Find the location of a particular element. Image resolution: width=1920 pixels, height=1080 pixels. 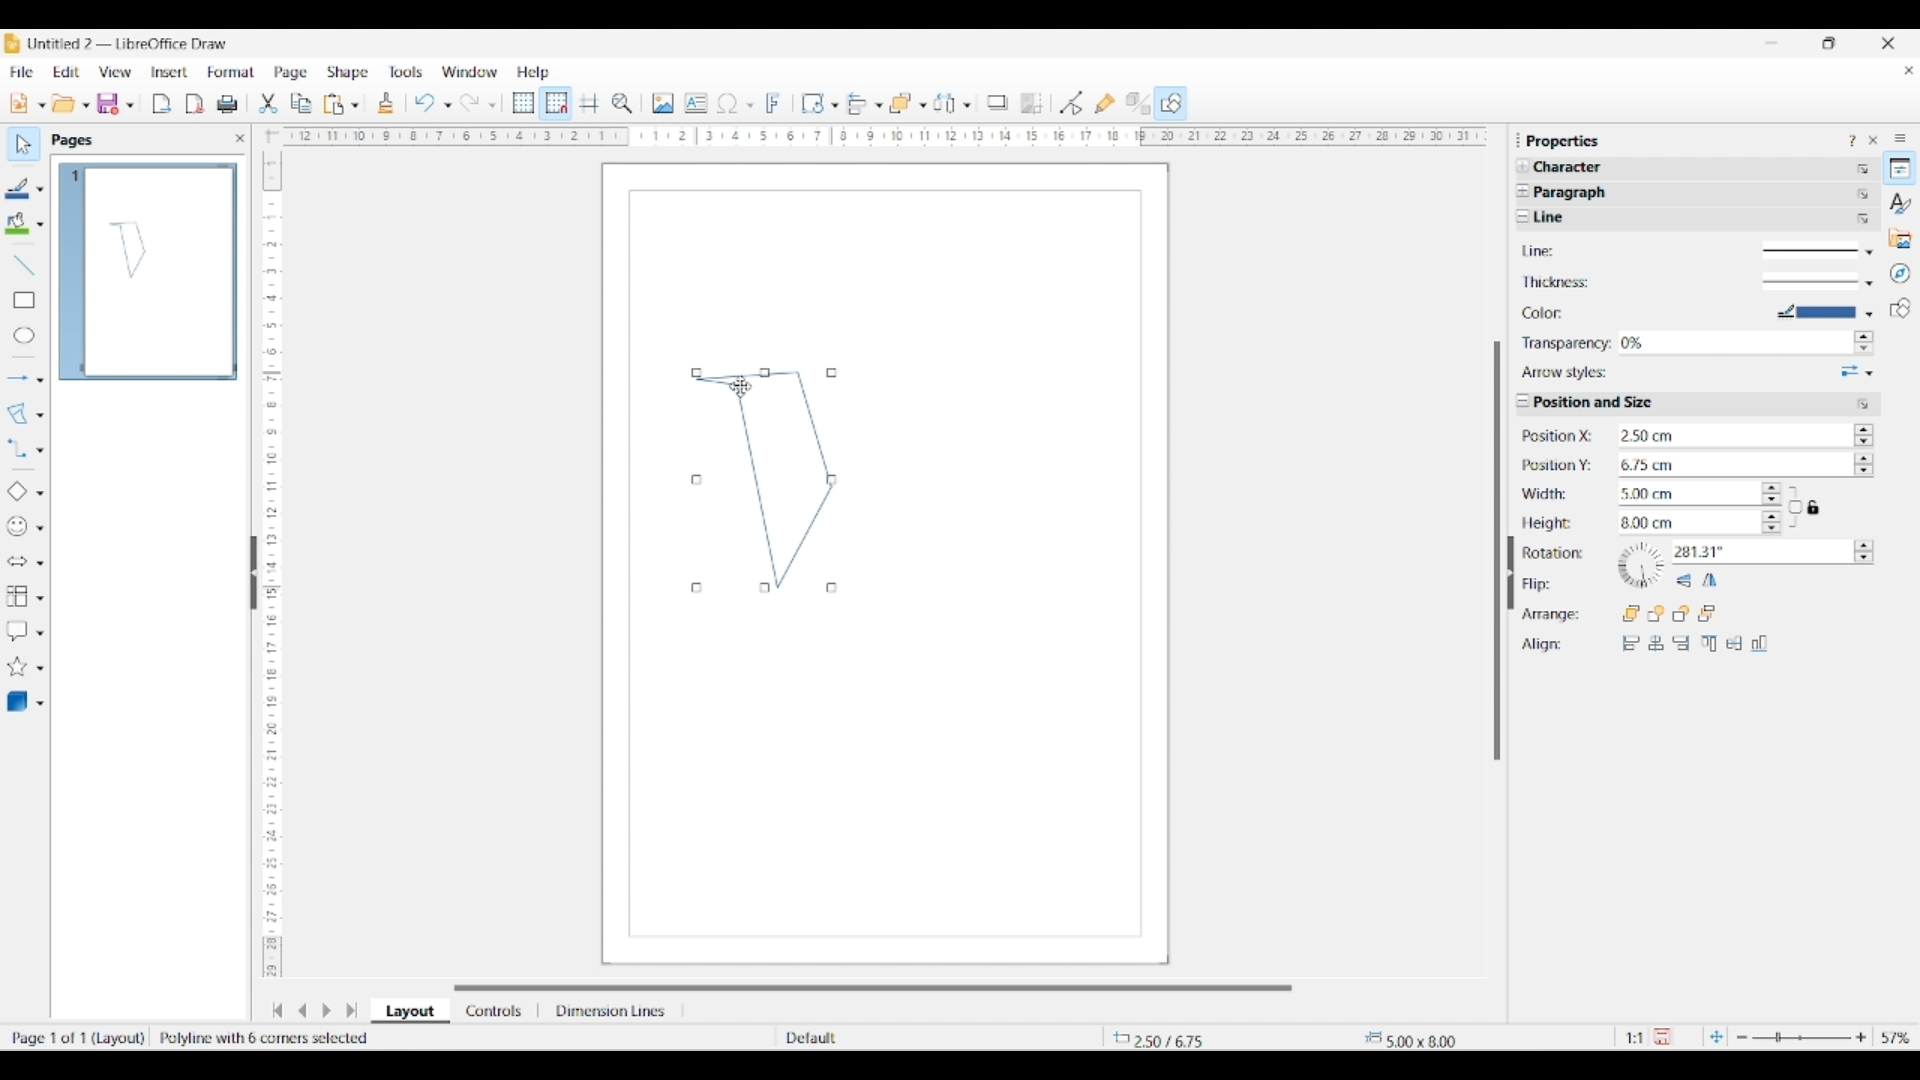

Format is located at coordinates (232, 72).